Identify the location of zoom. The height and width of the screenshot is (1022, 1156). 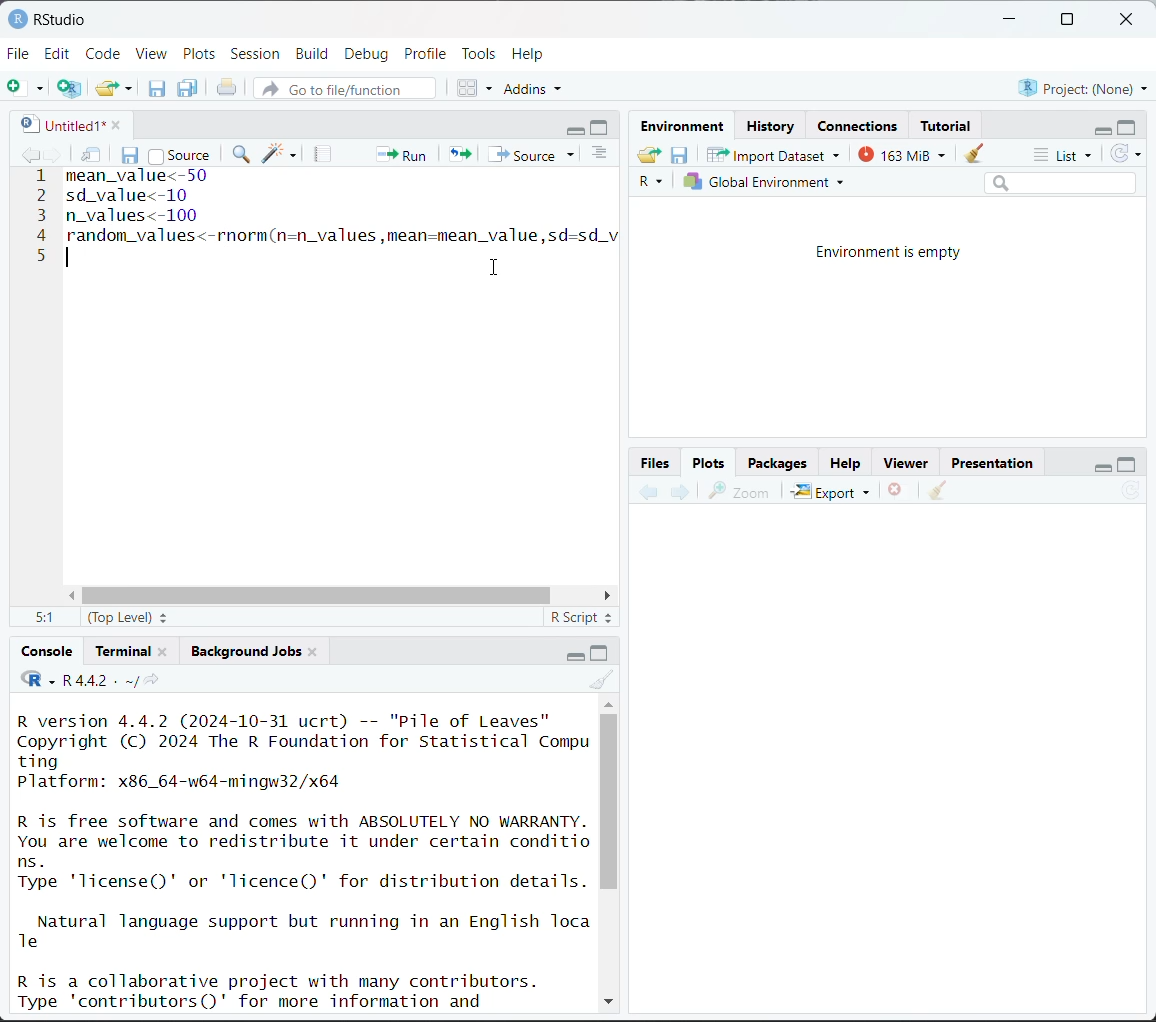
(739, 491).